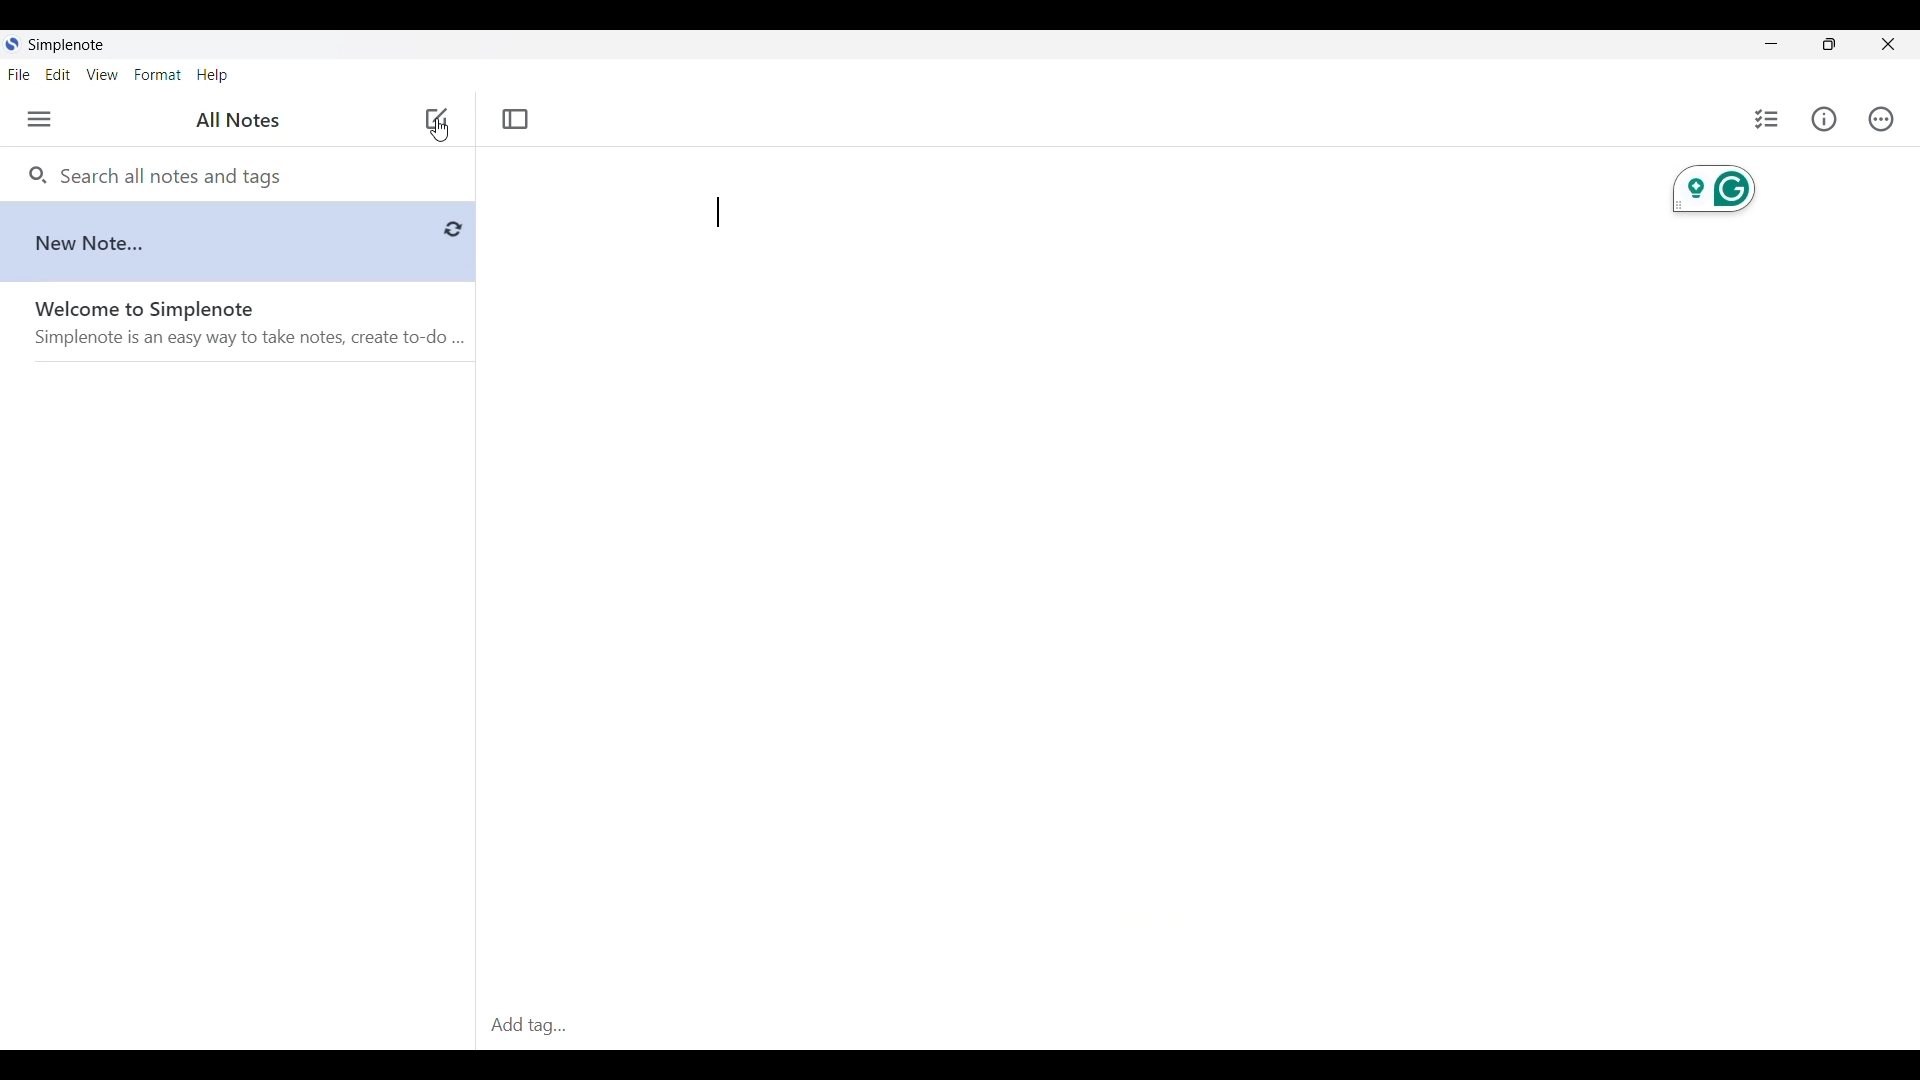  What do you see at coordinates (212, 76) in the screenshot?
I see `Help` at bounding box center [212, 76].